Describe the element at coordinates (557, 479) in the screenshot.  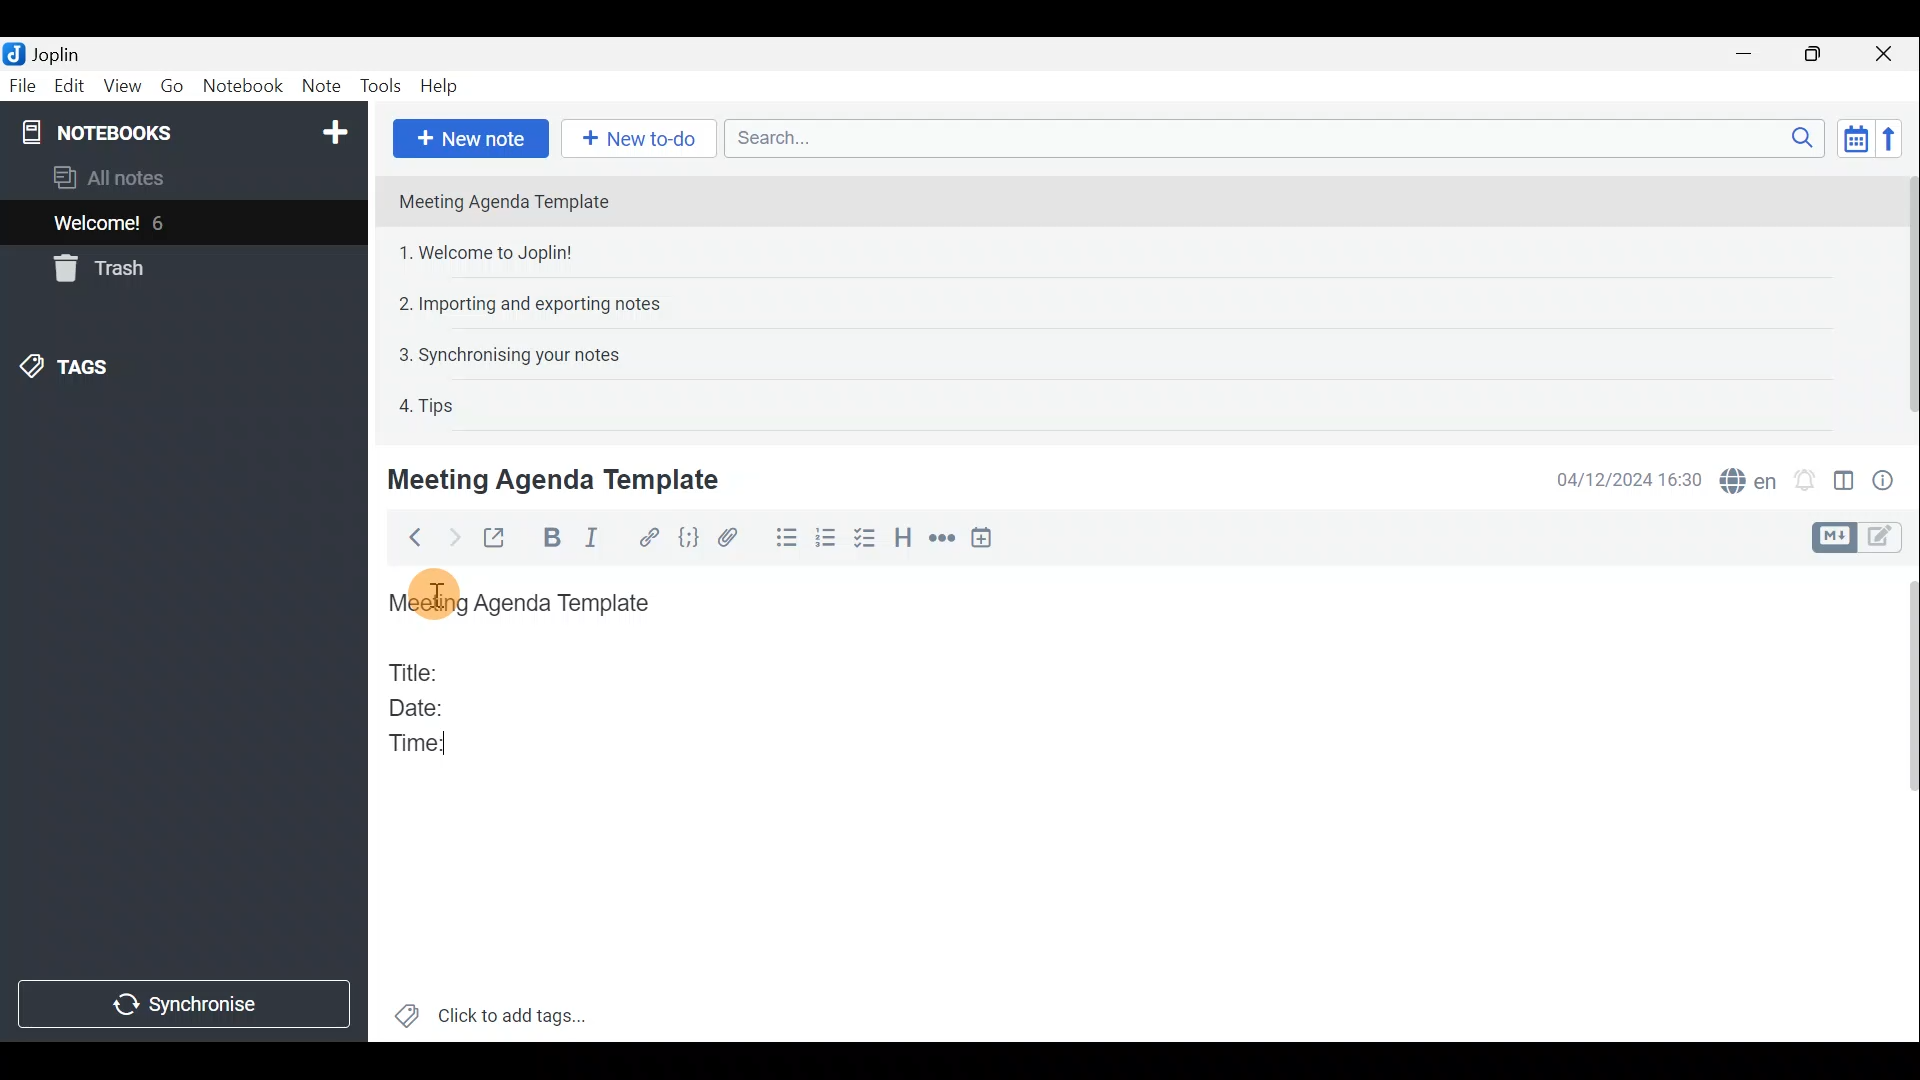
I see `Meeting Agenda Template` at that location.